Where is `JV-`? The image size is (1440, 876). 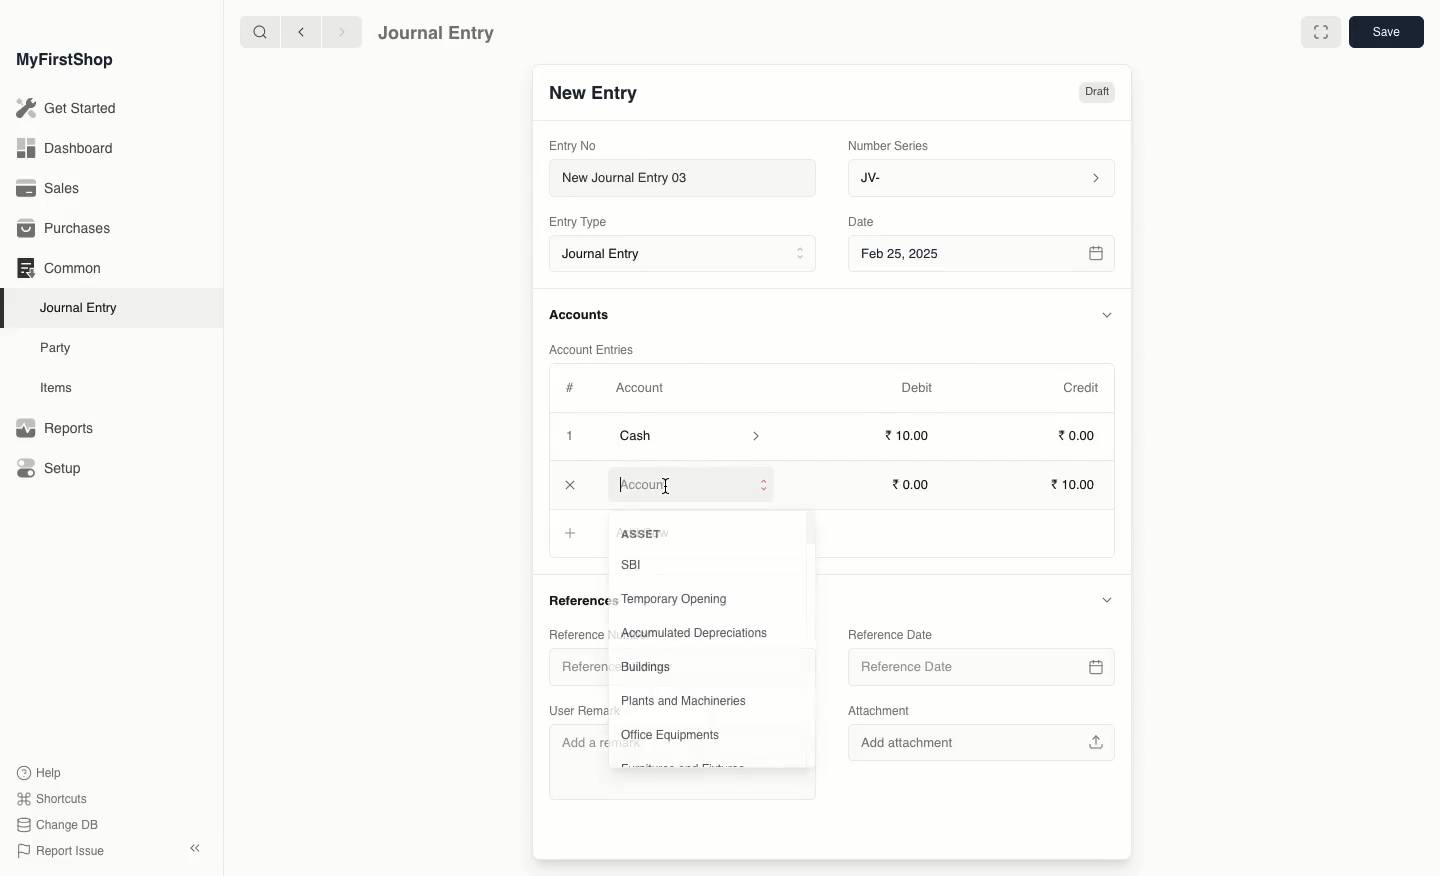 JV- is located at coordinates (979, 178).